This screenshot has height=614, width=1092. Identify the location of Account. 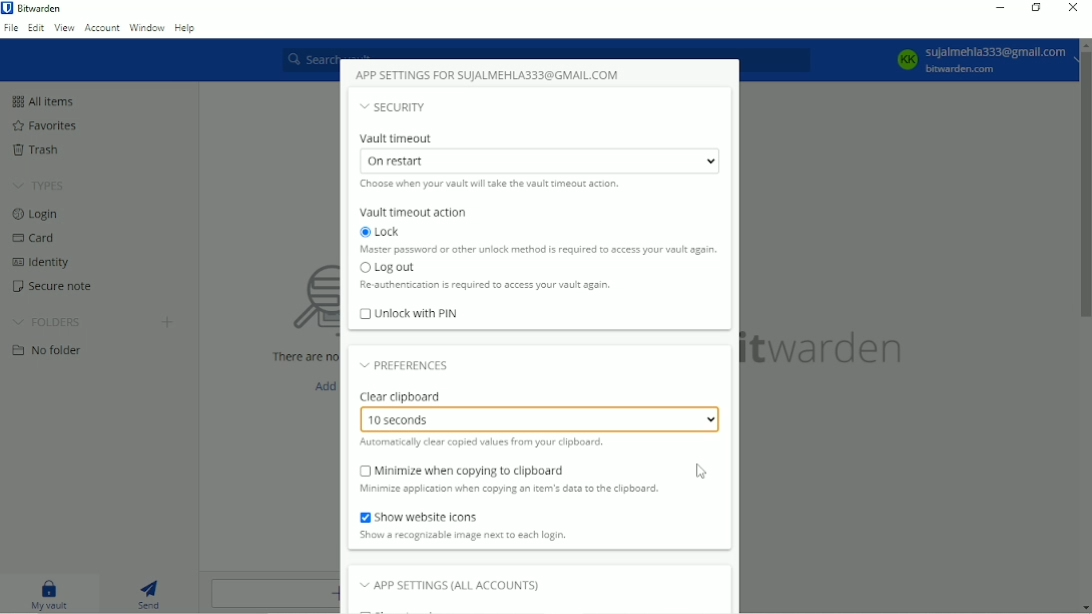
(103, 29).